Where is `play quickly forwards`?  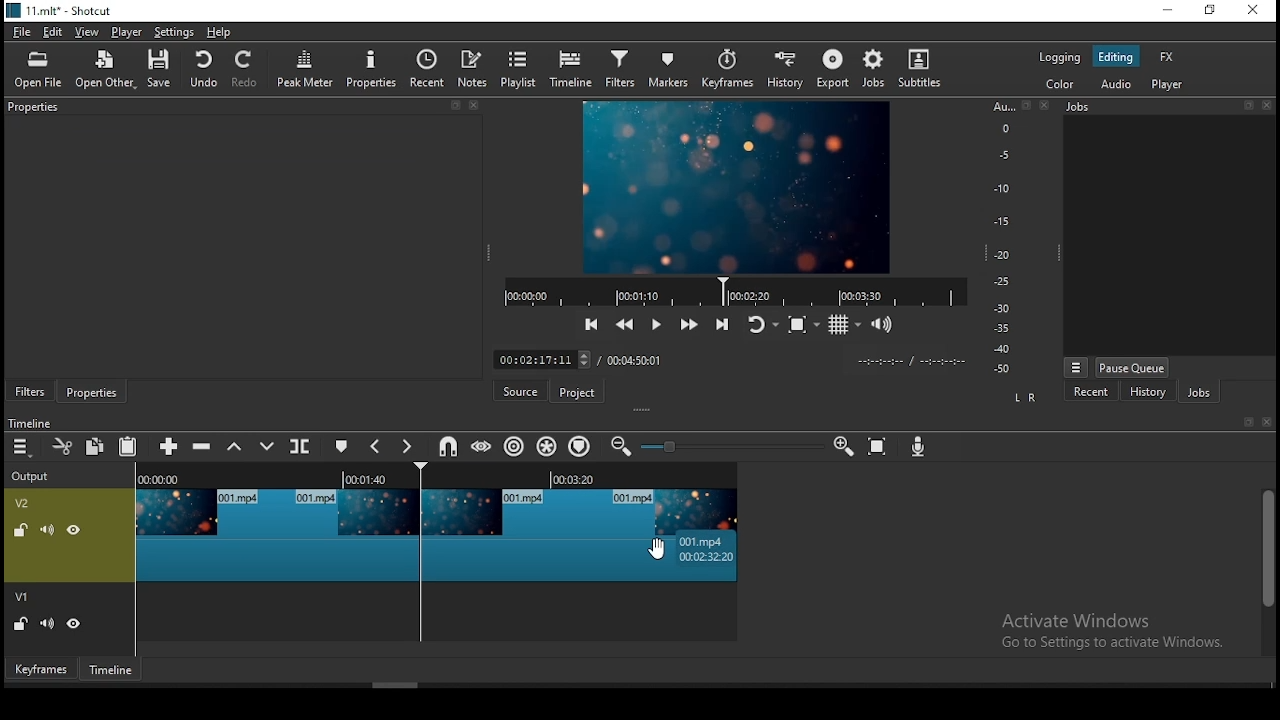
play quickly forwards is located at coordinates (691, 325).